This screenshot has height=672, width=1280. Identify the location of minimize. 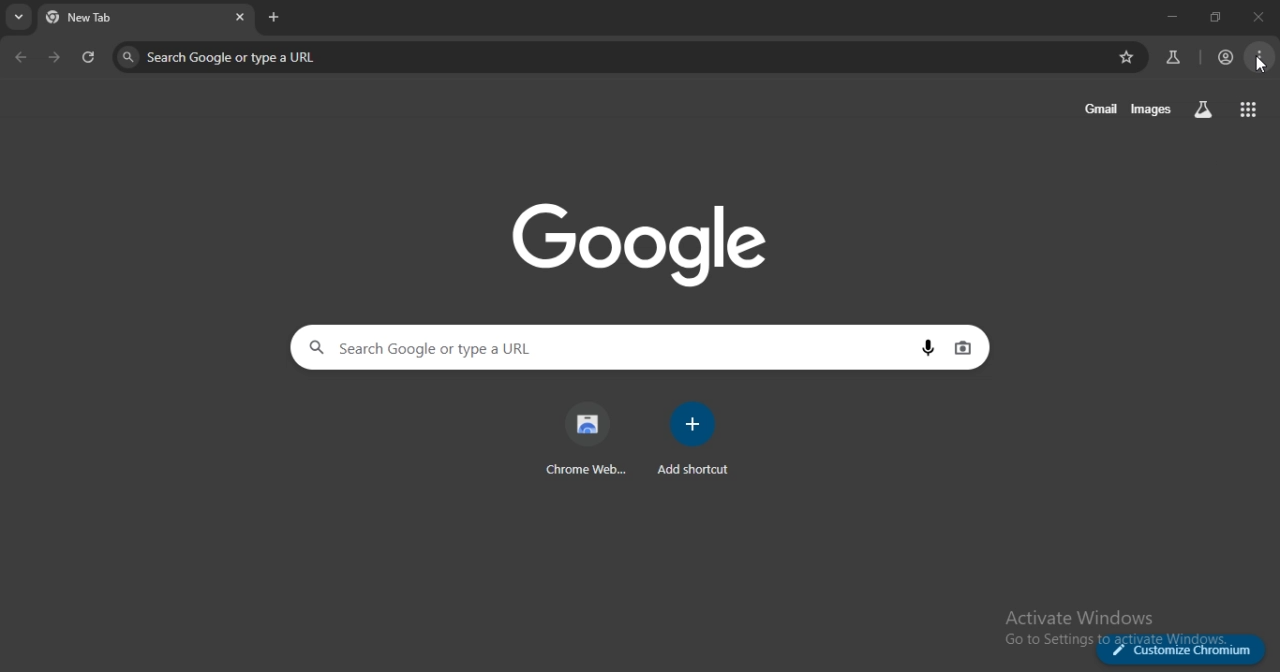
(1170, 15).